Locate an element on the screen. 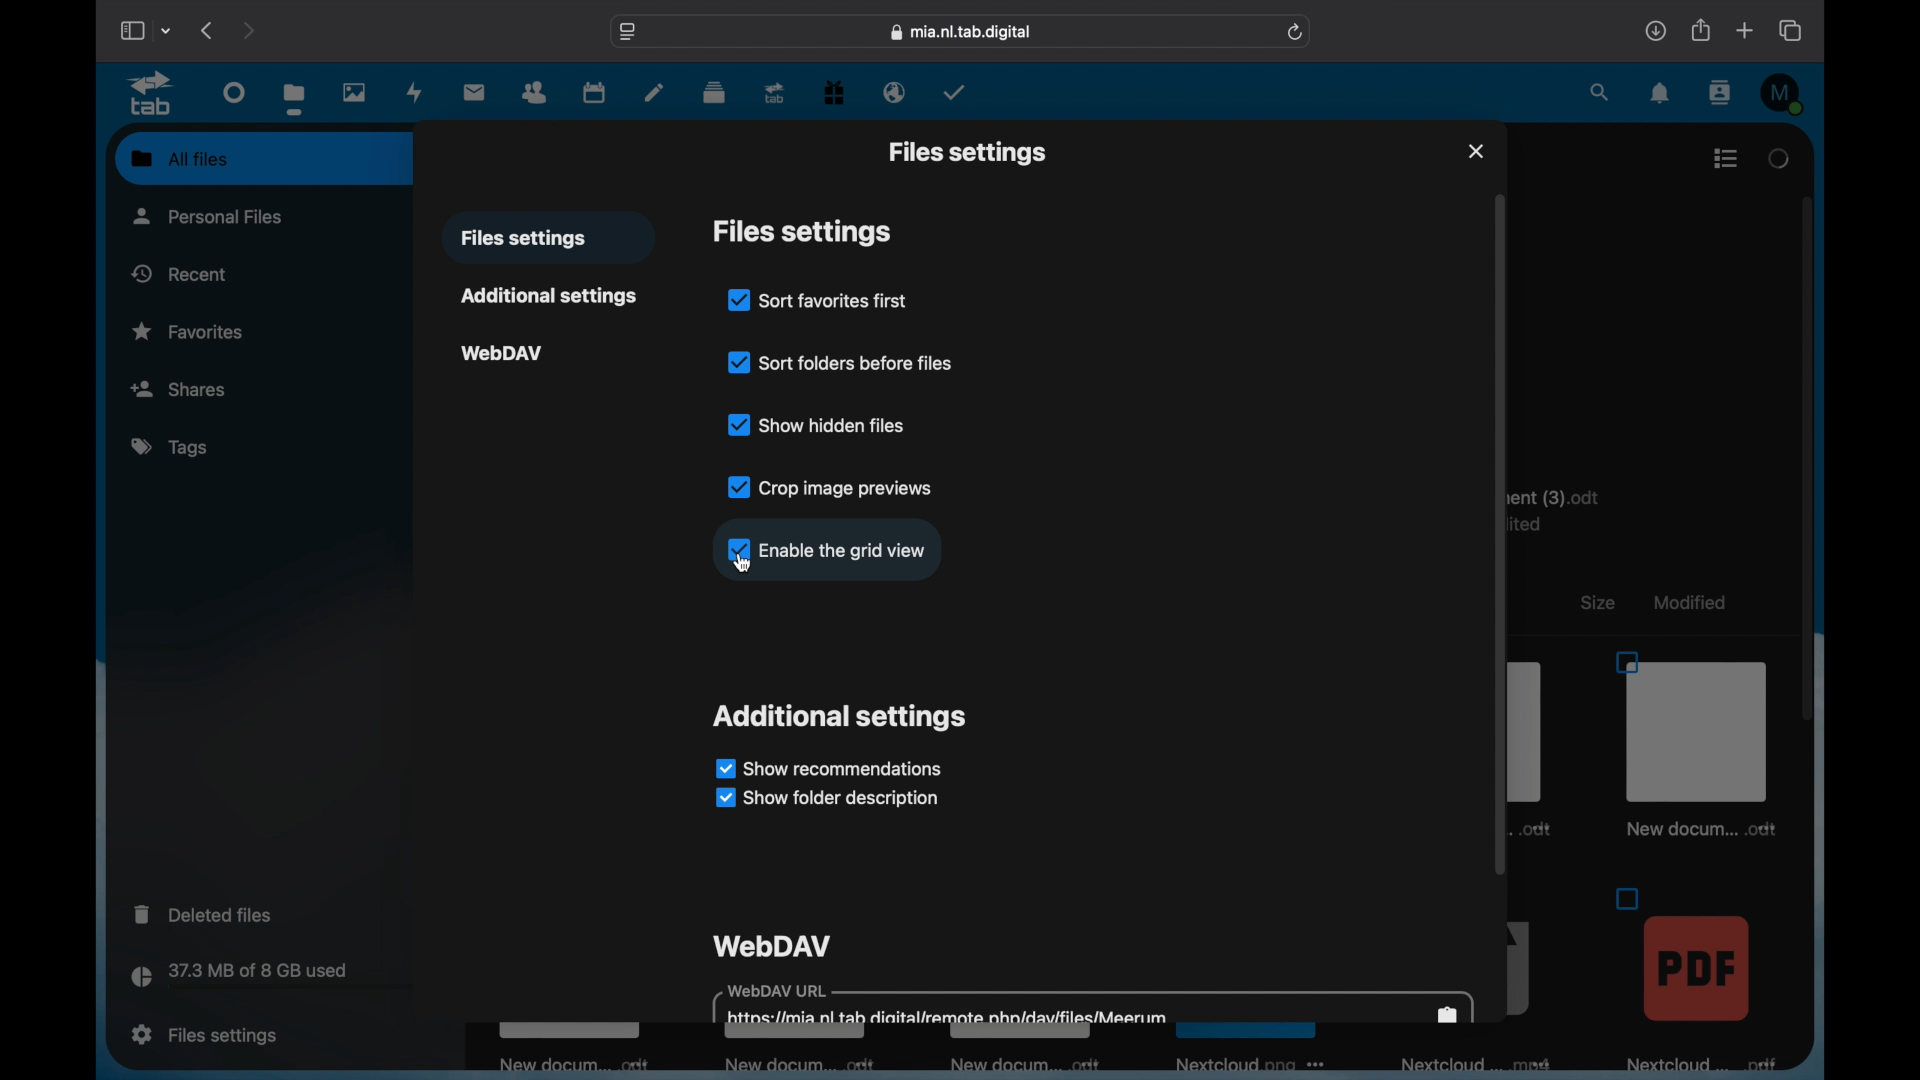 The height and width of the screenshot is (1080, 1920). webdav is located at coordinates (774, 944).